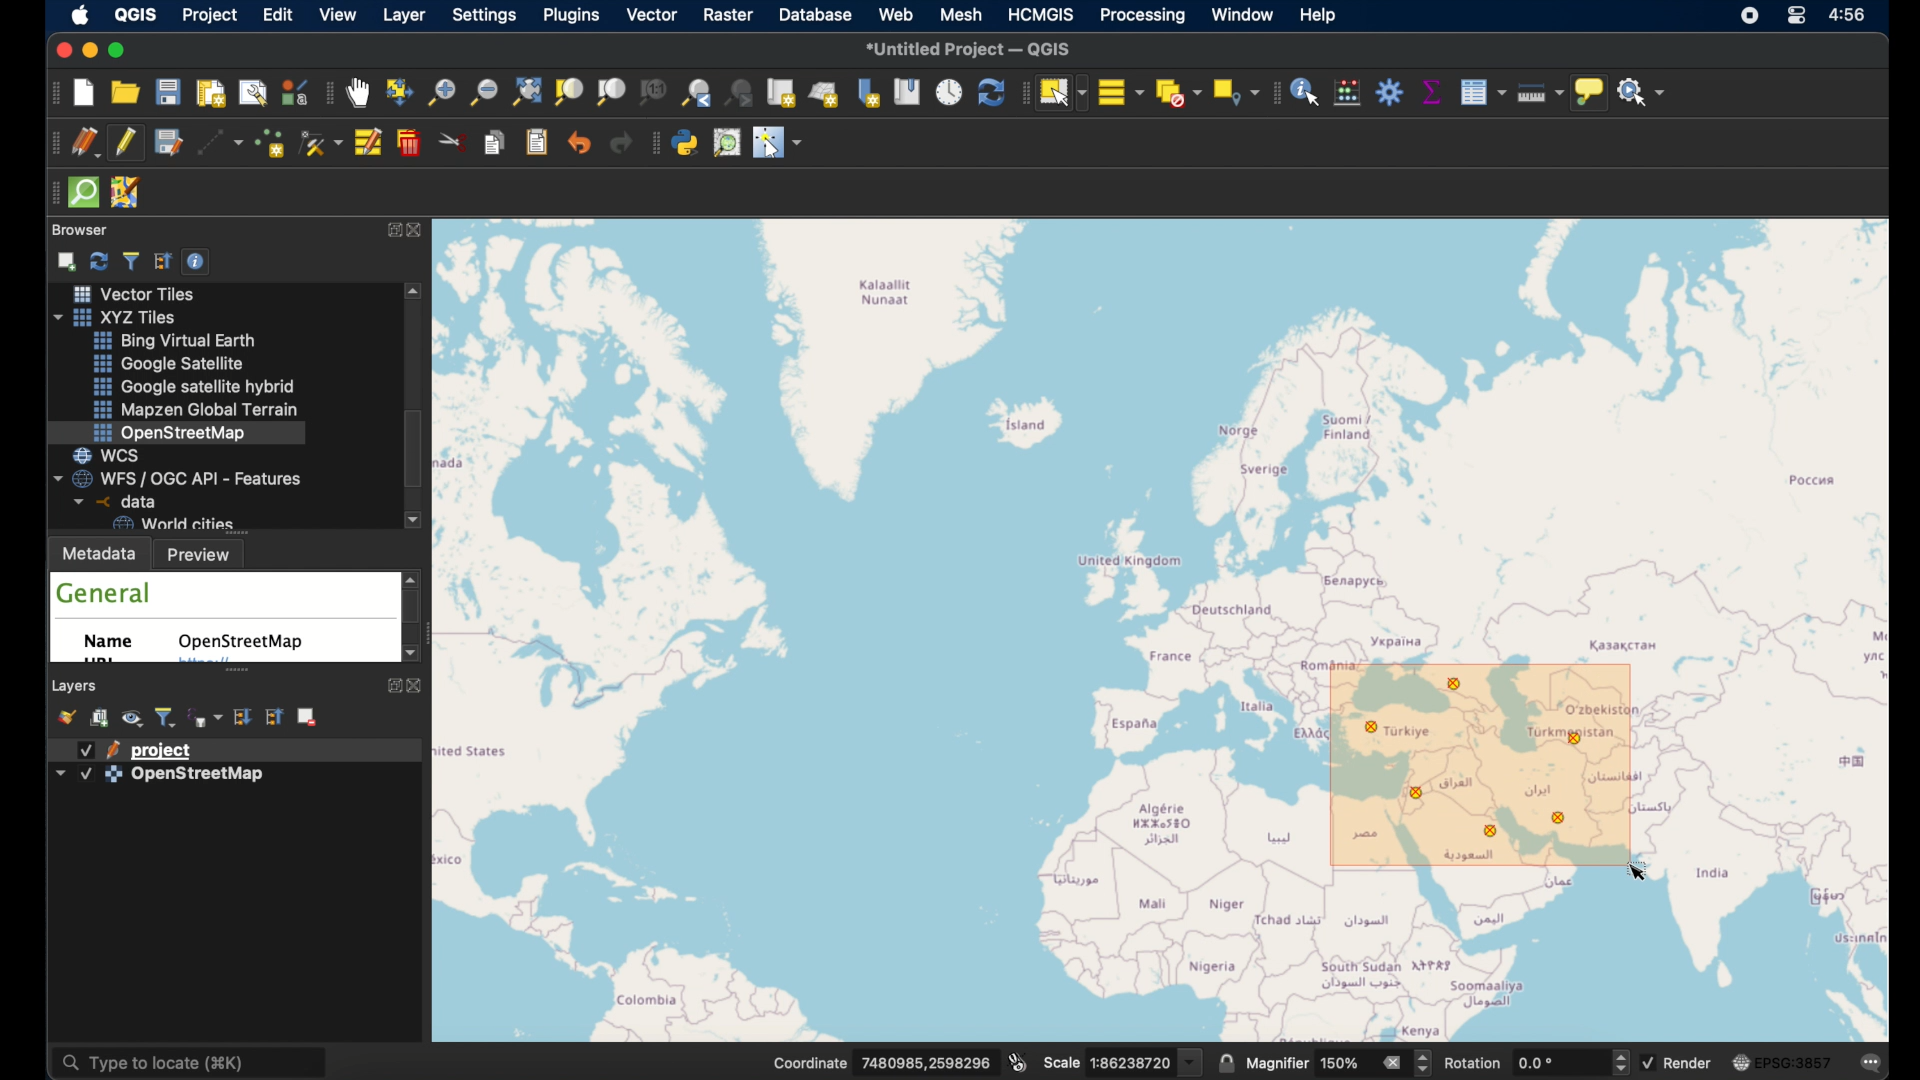 The width and height of the screenshot is (1920, 1080). I want to click on plugins toolbar, so click(652, 145).